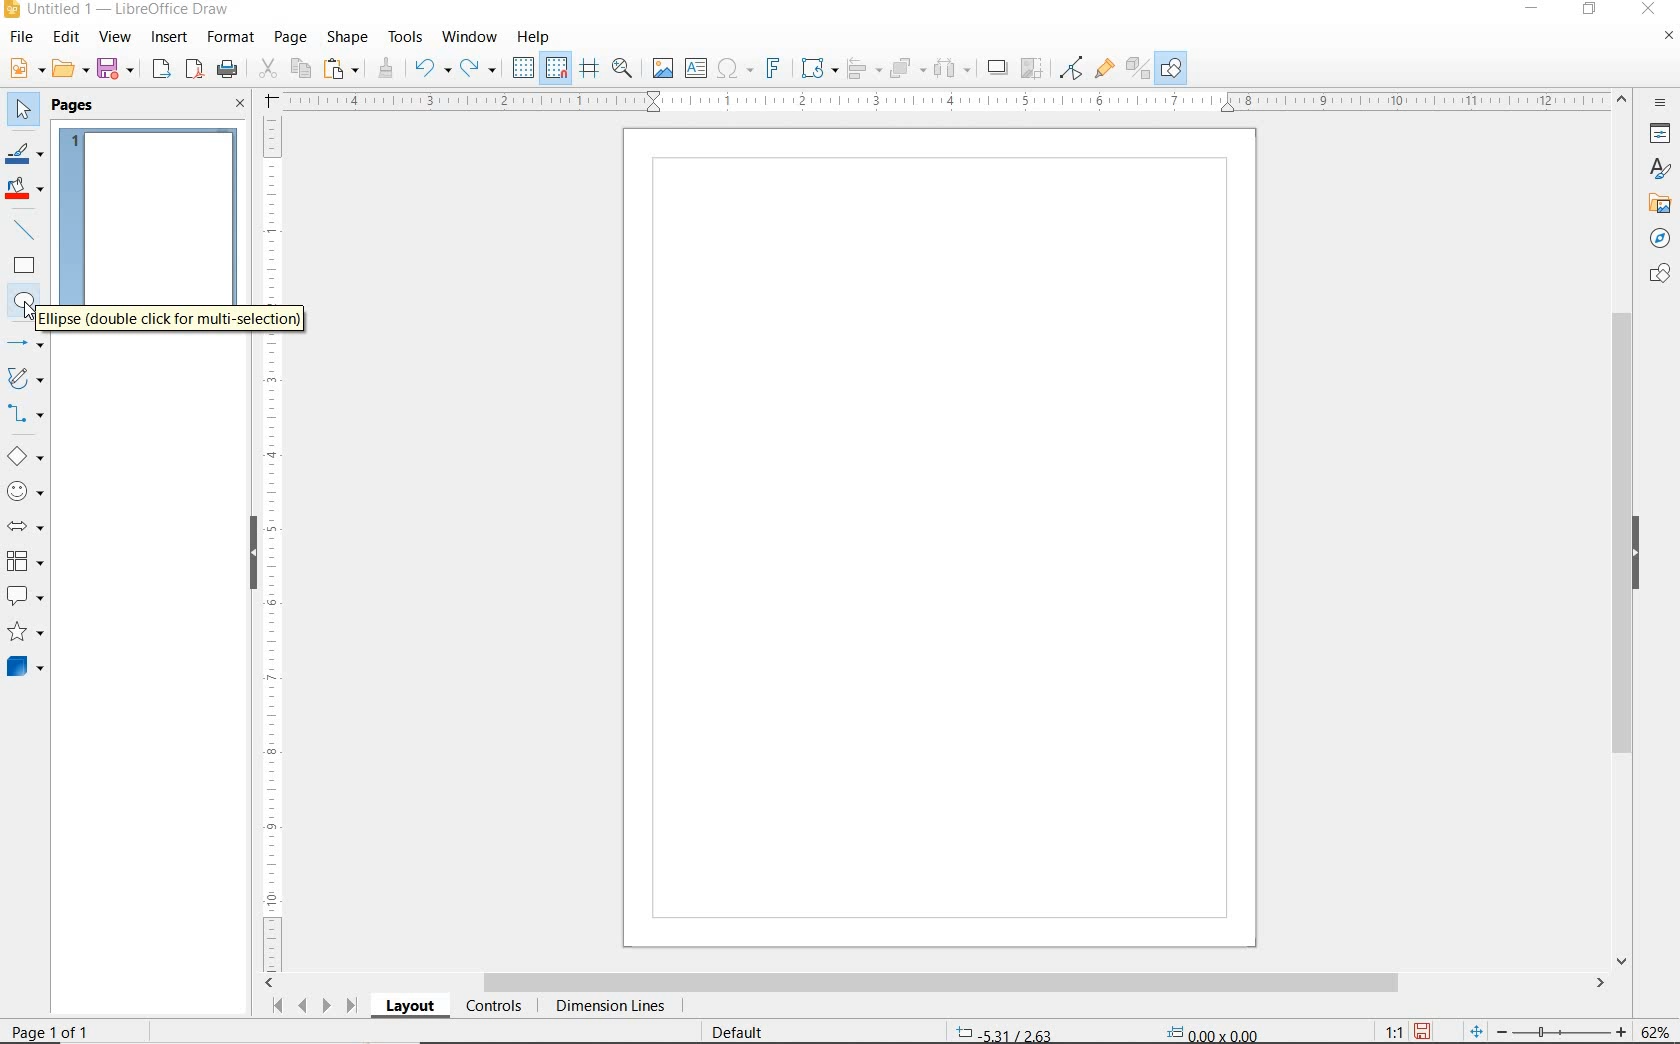  What do you see at coordinates (24, 153) in the screenshot?
I see `LINE COLOR` at bounding box center [24, 153].